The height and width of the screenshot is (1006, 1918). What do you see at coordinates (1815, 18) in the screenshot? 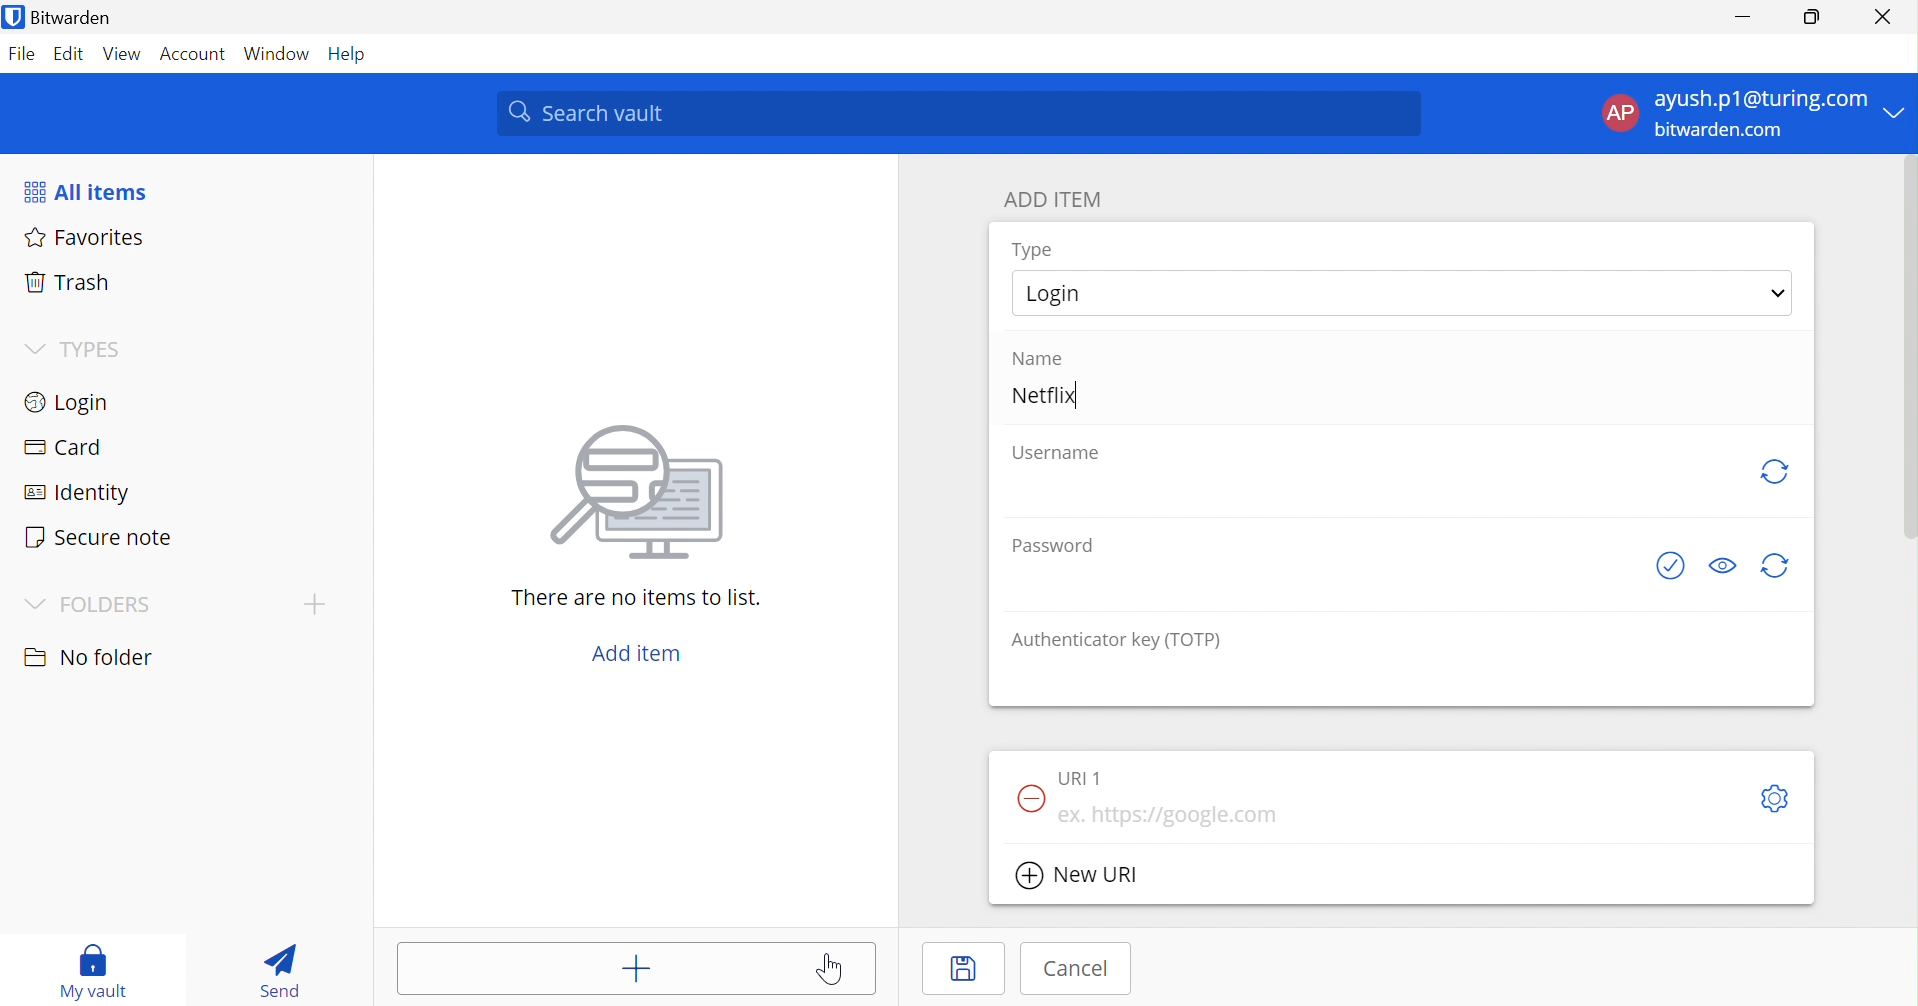
I see `Restore down` at bounding box center [1815, 18].